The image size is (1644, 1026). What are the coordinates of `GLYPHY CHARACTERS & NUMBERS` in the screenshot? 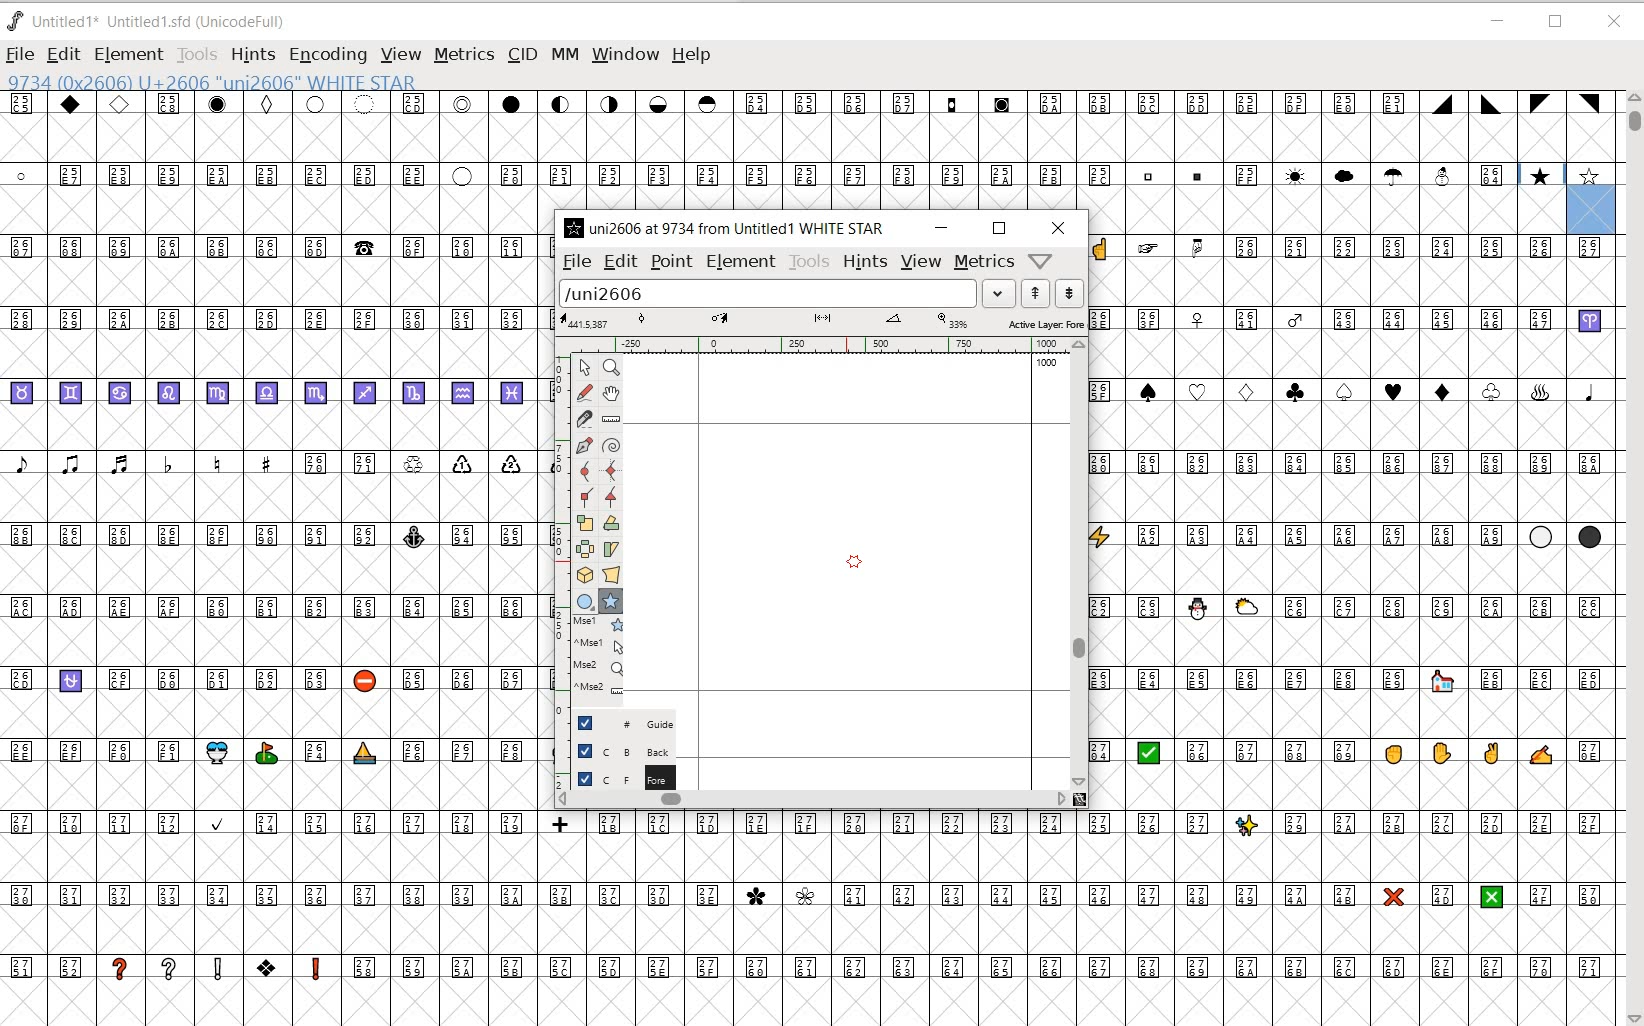 It's located at (1352, 414).